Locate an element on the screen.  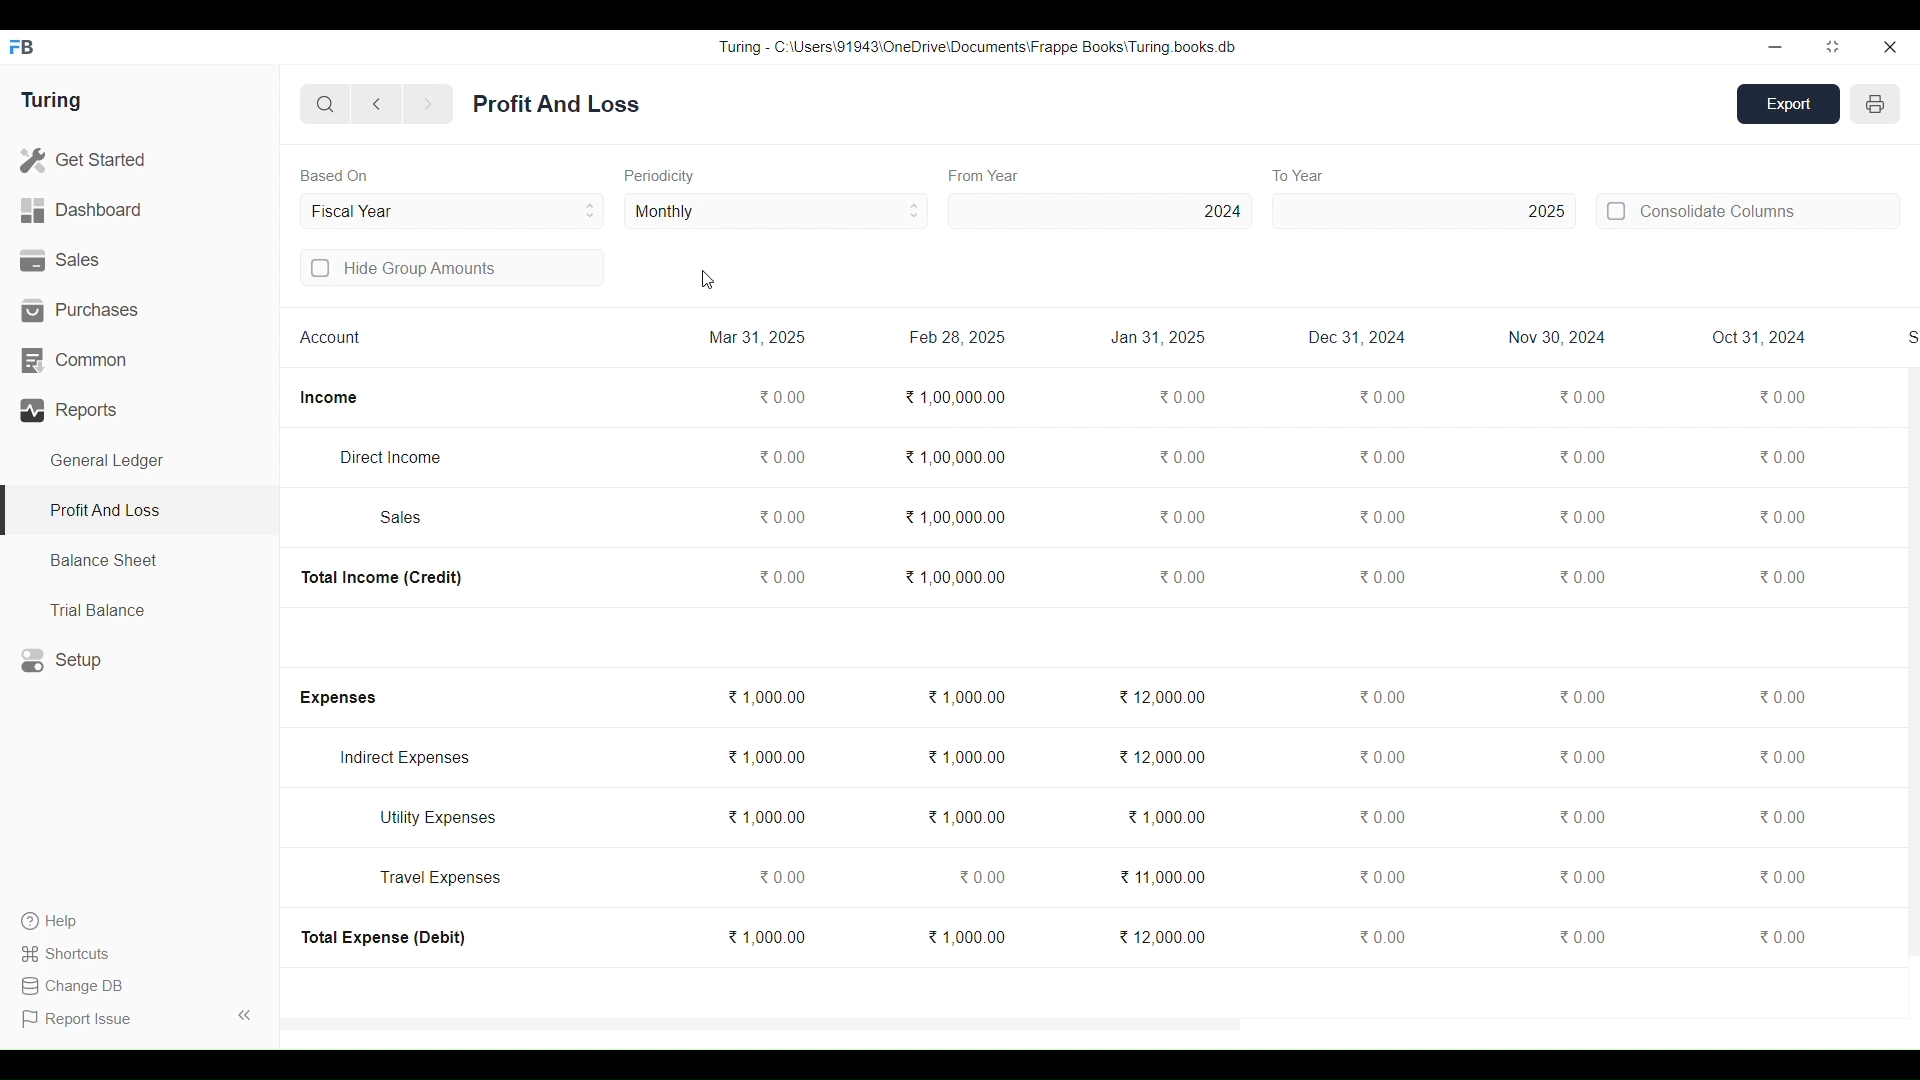
Turing is located at coordinates (50, 101).